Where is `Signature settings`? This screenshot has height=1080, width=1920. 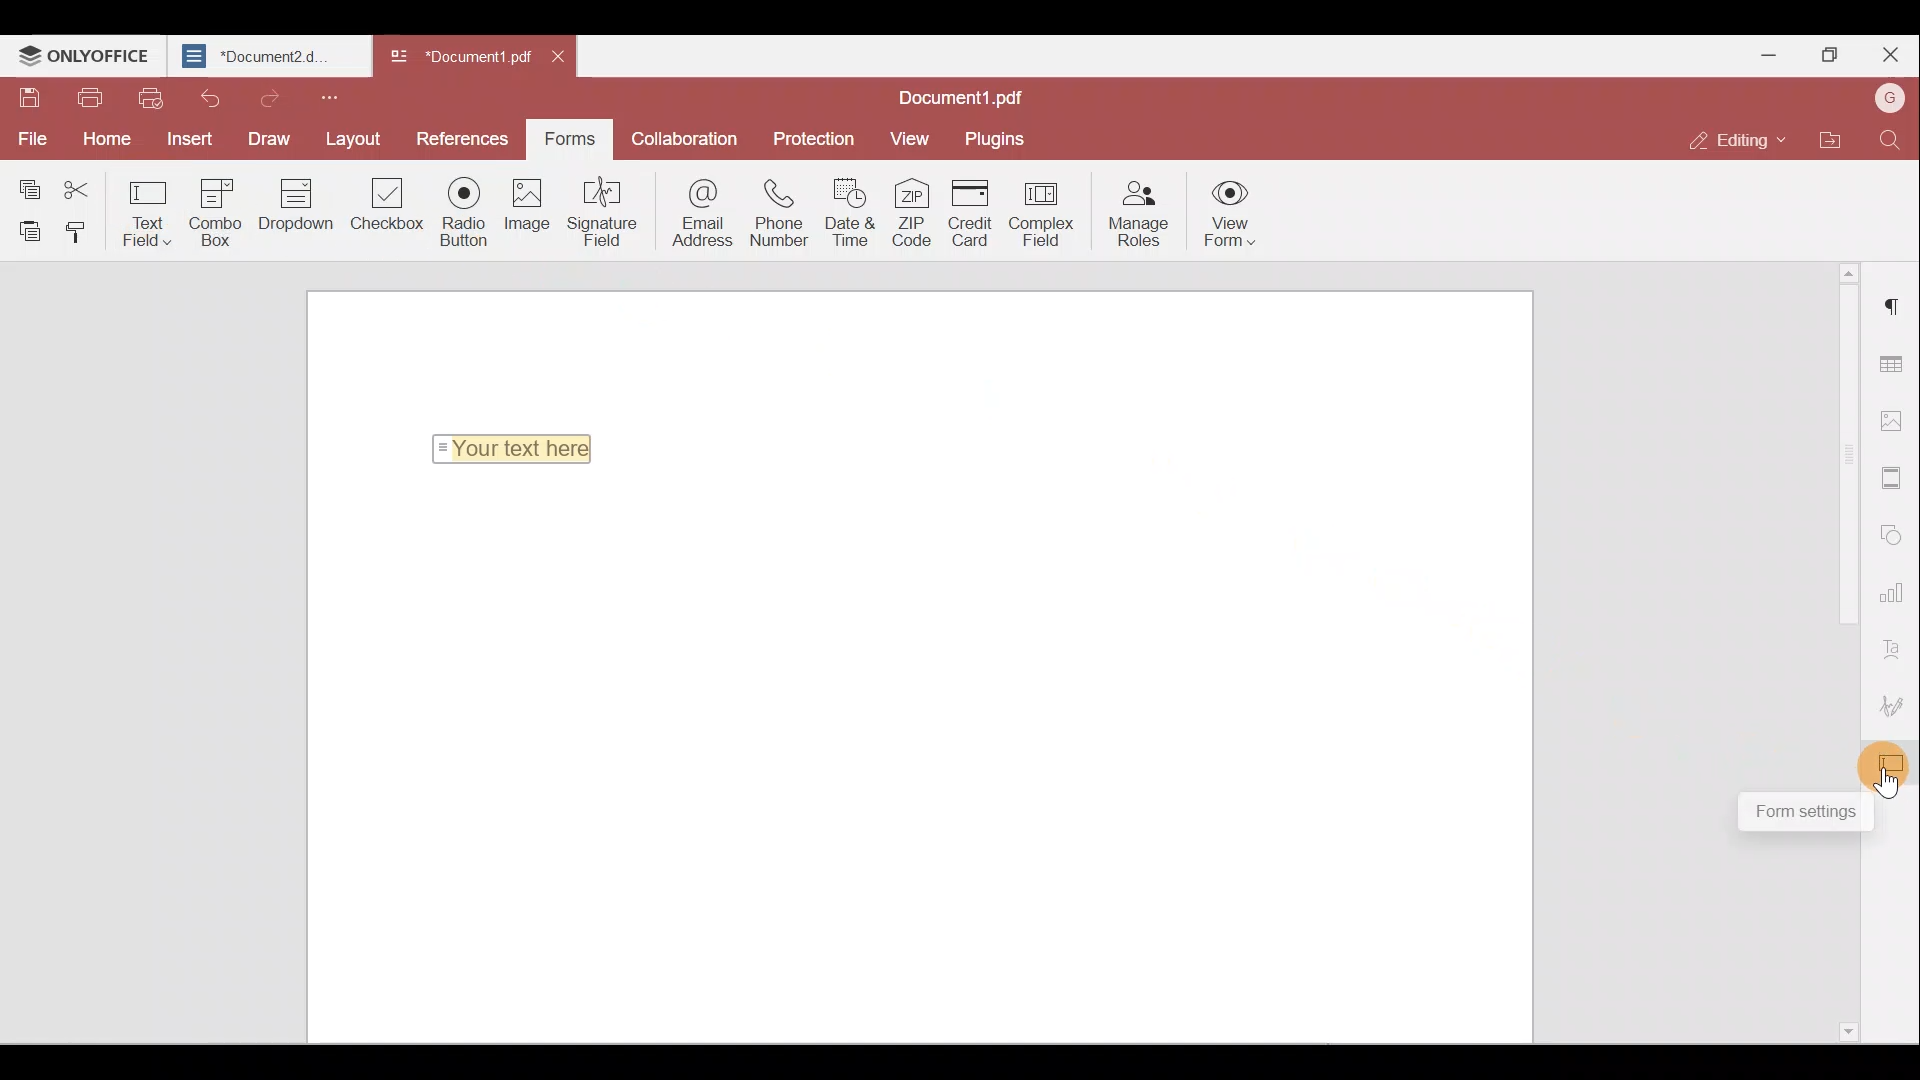
Signature settings is located at coordinates (1897, 702).